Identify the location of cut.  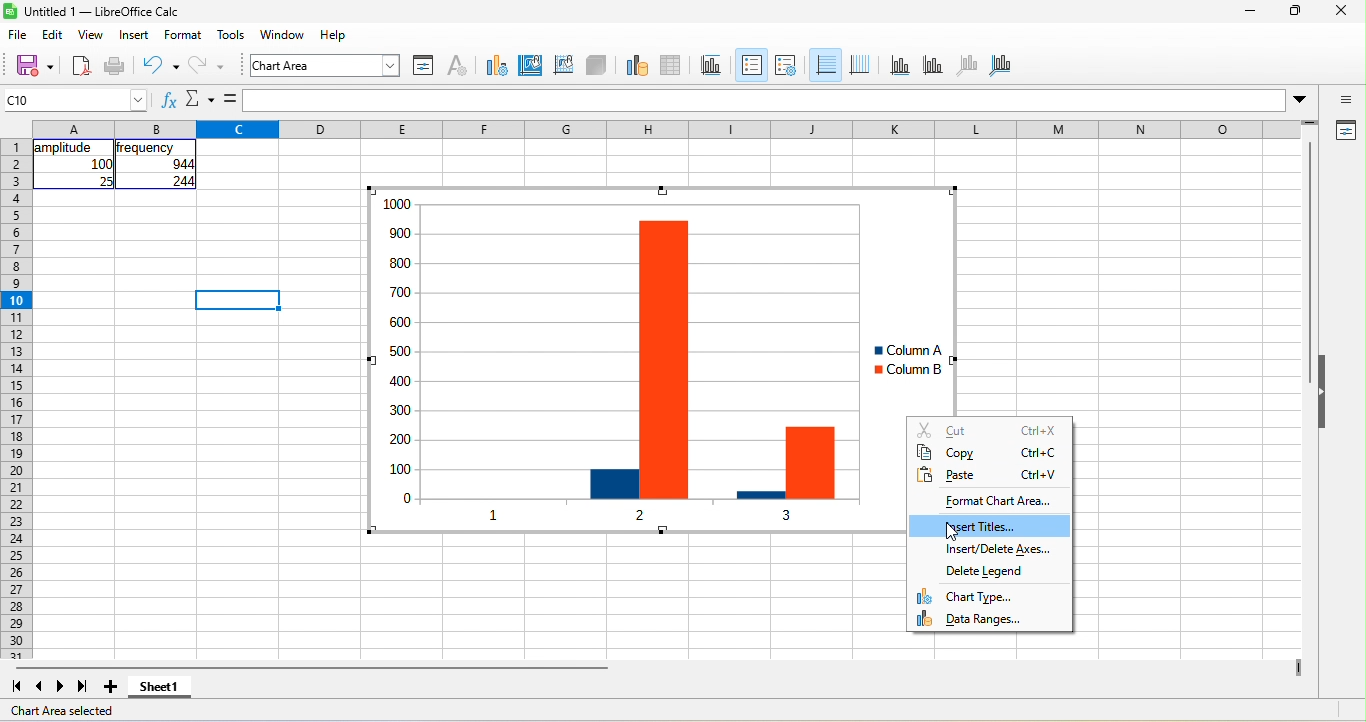
(990, 430).